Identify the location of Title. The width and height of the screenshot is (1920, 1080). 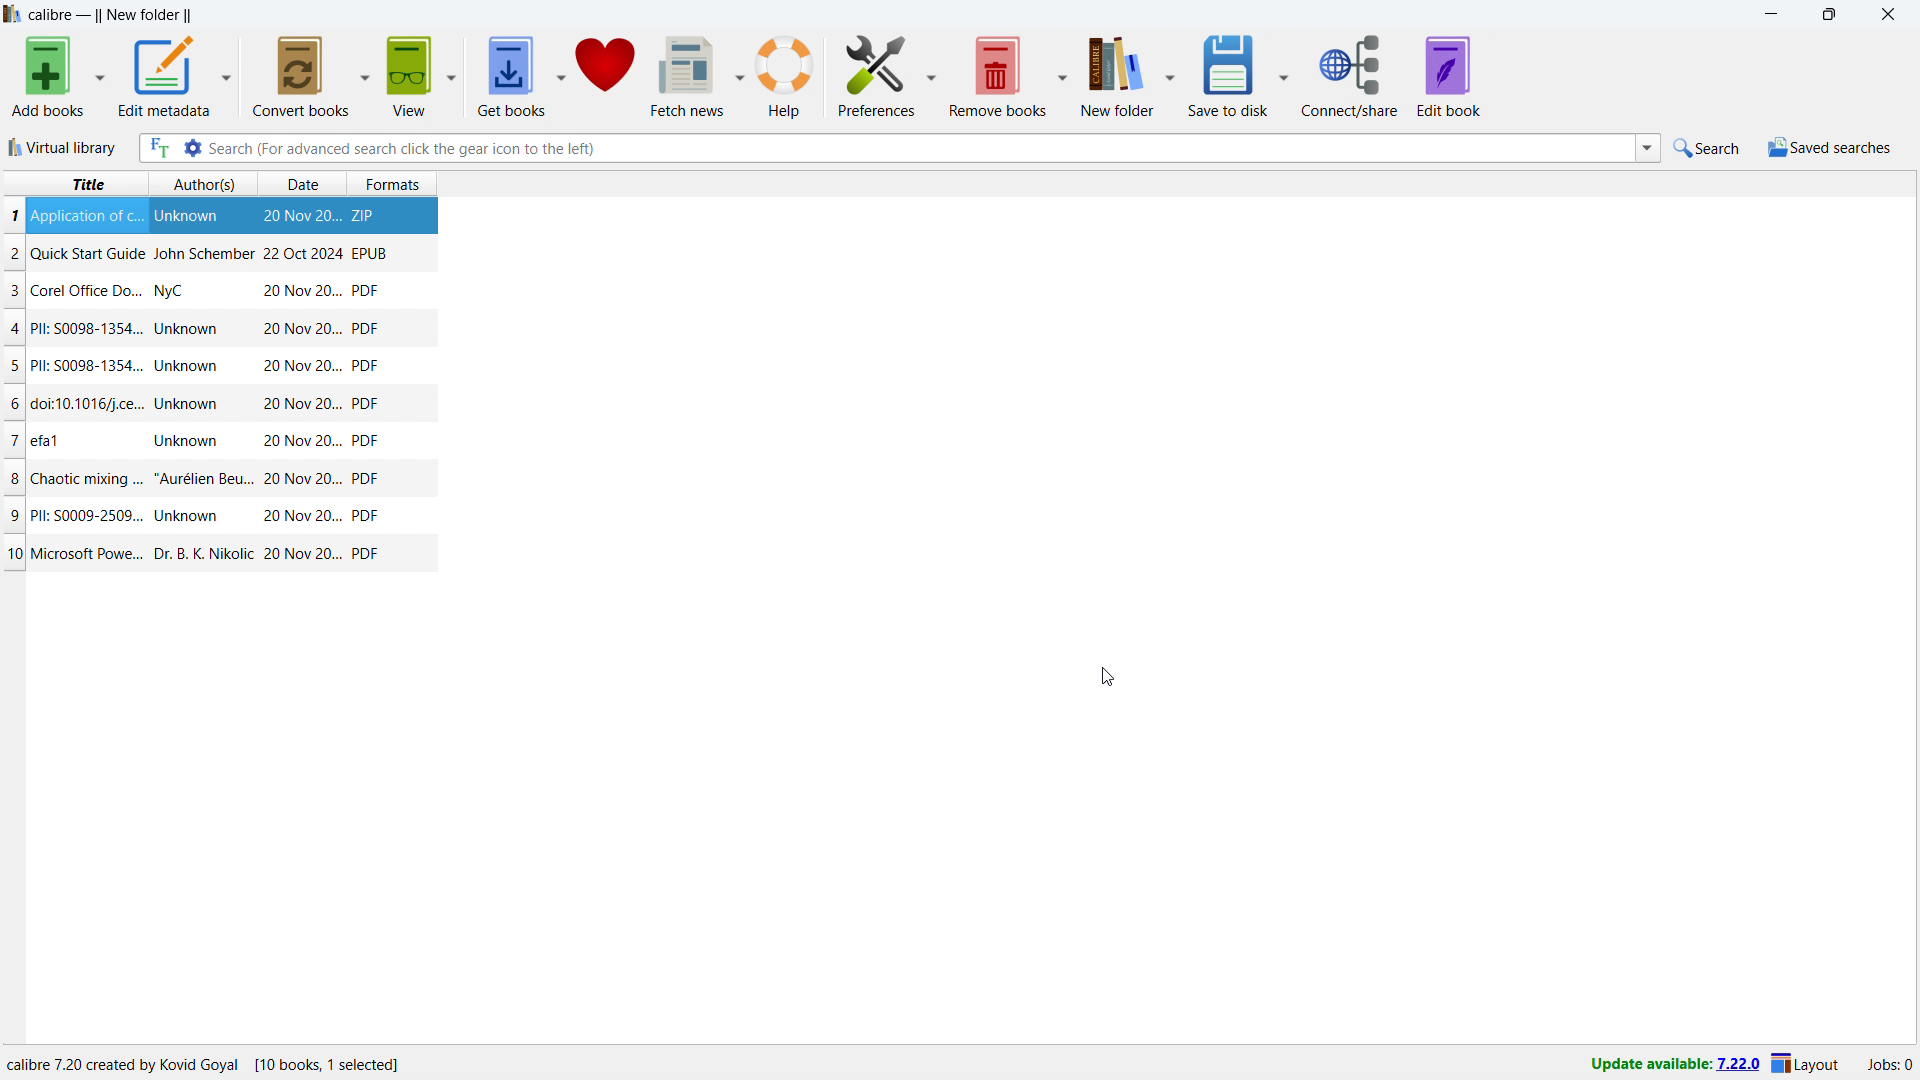
(84, 514).